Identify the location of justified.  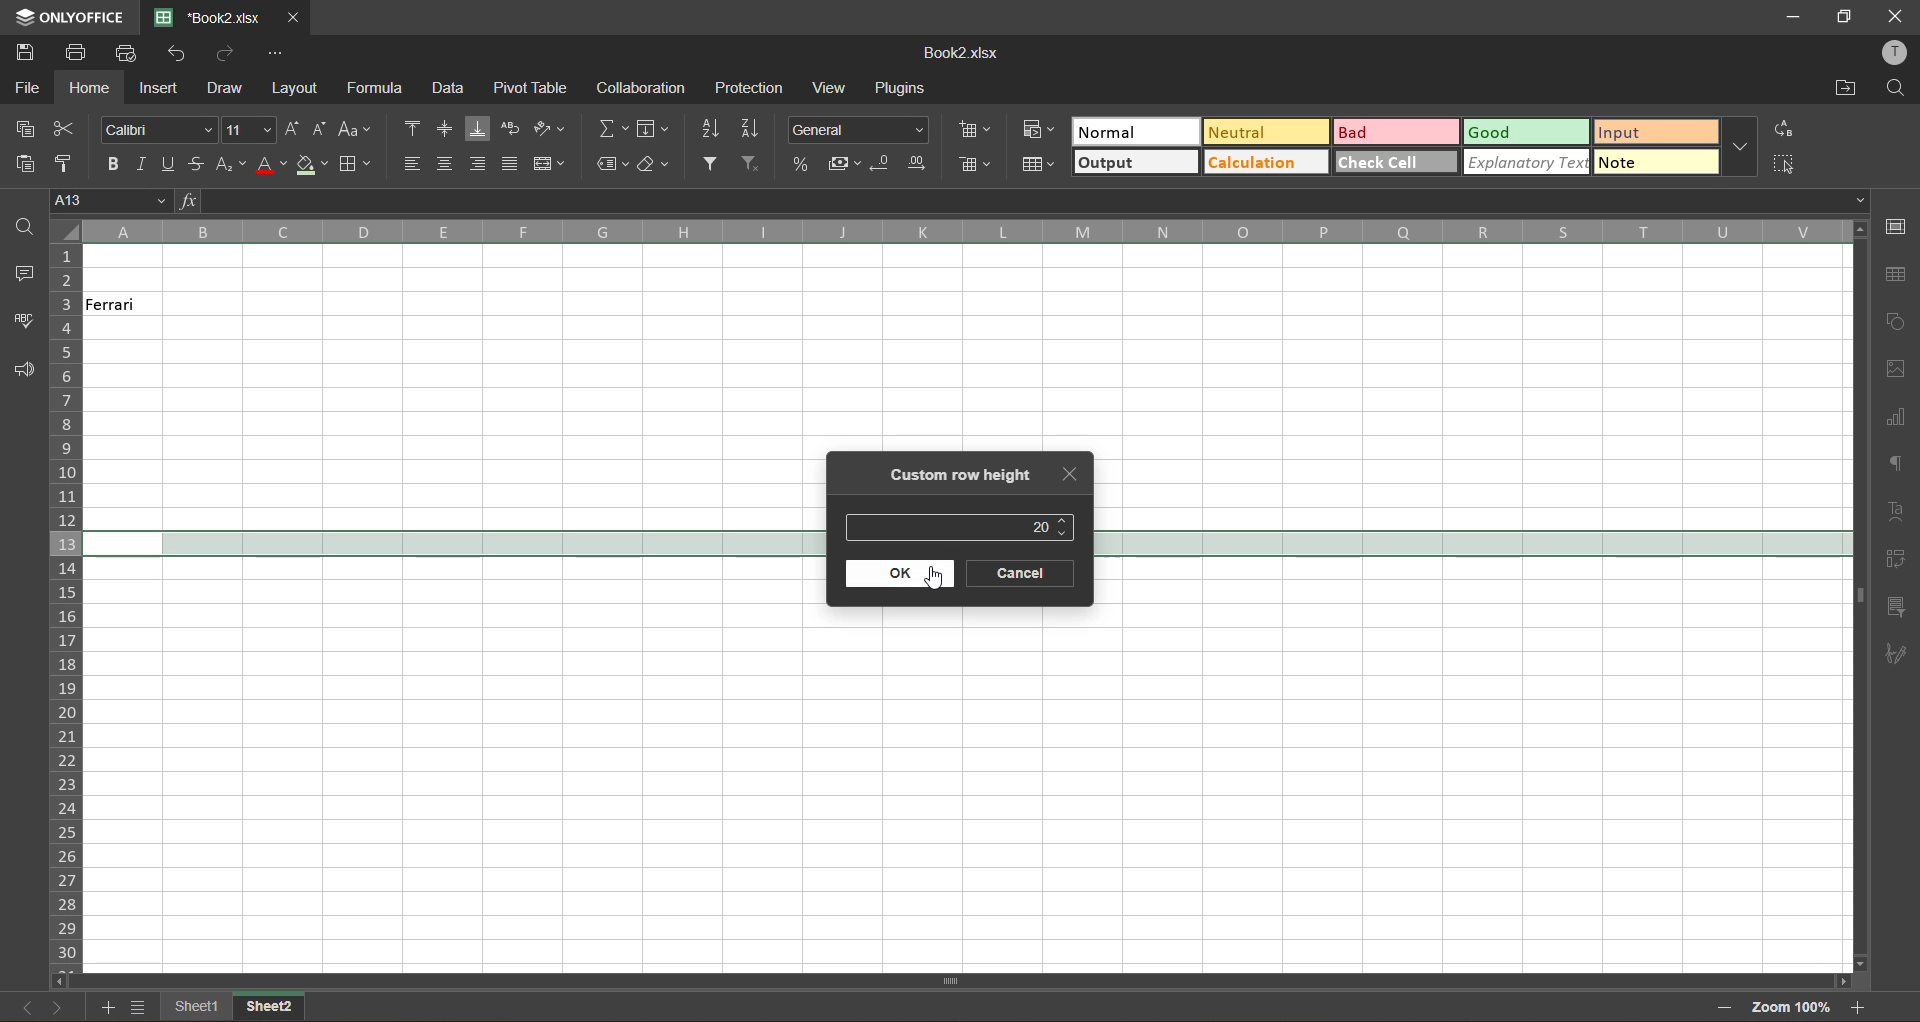
(511, 163).